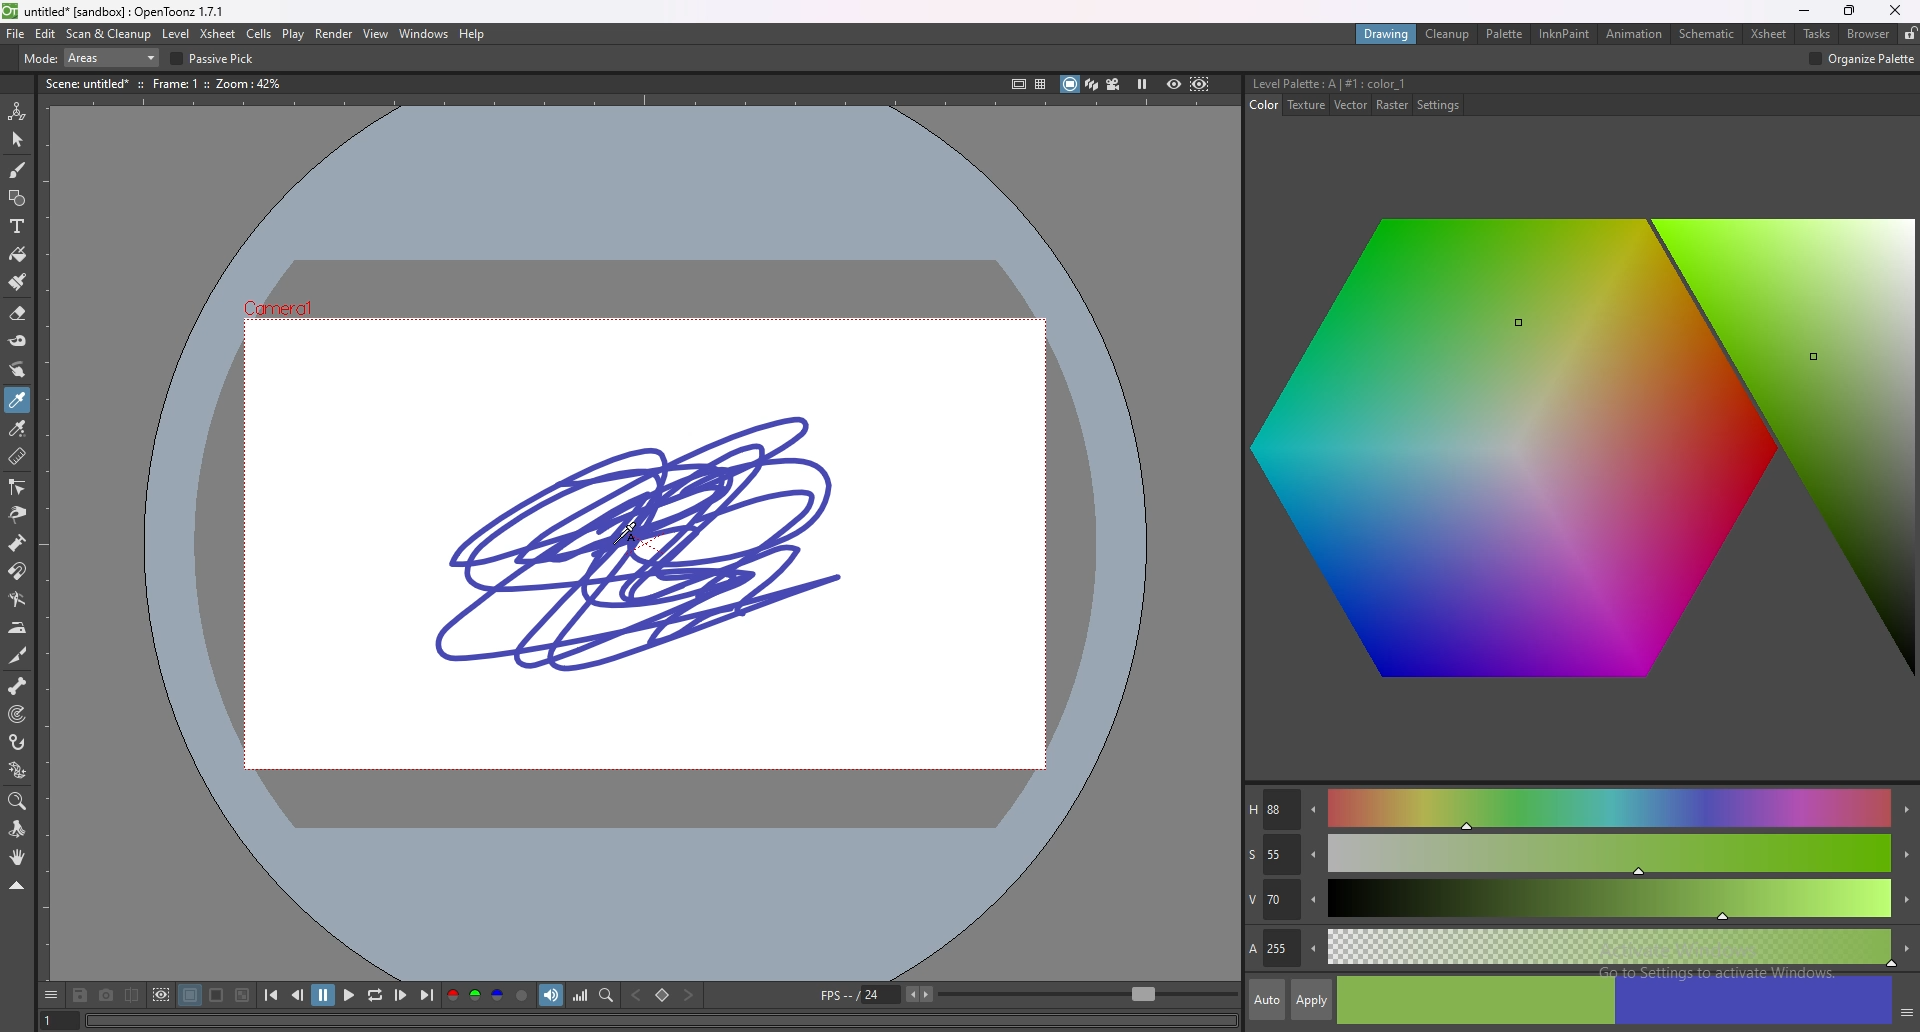  I want to click on level, so click(177, 33).